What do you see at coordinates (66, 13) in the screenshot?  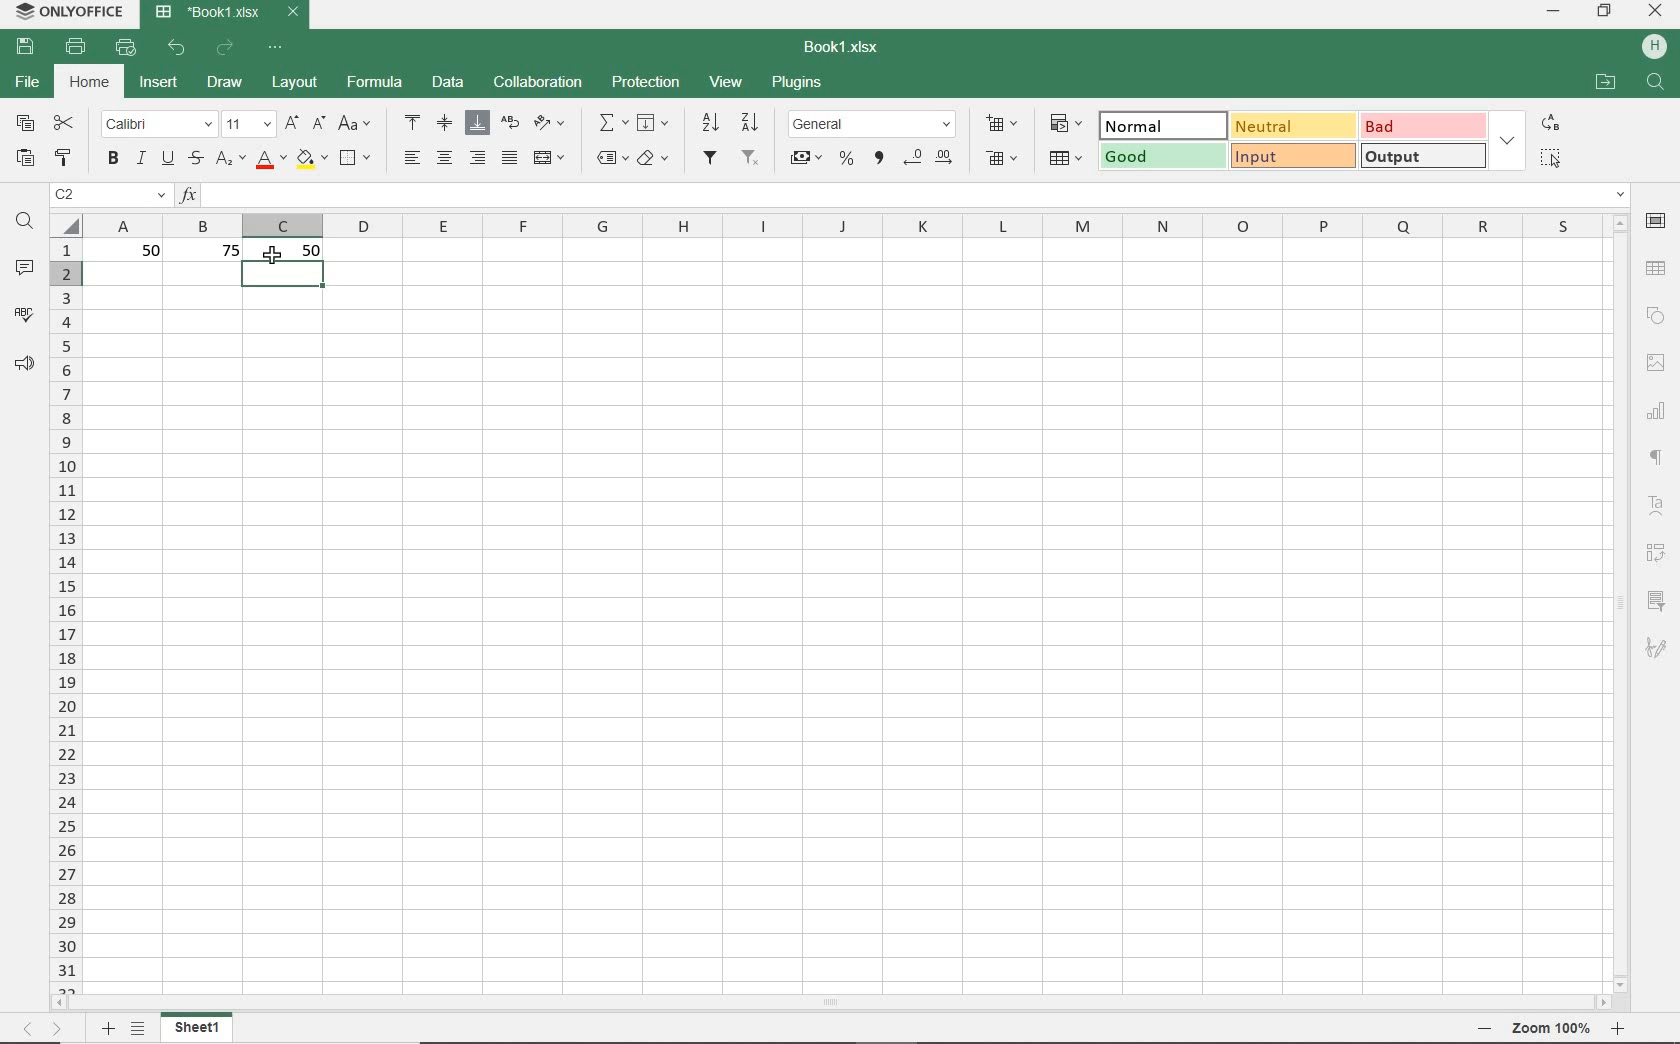 I see `system name` at bounding box center [66, 13].